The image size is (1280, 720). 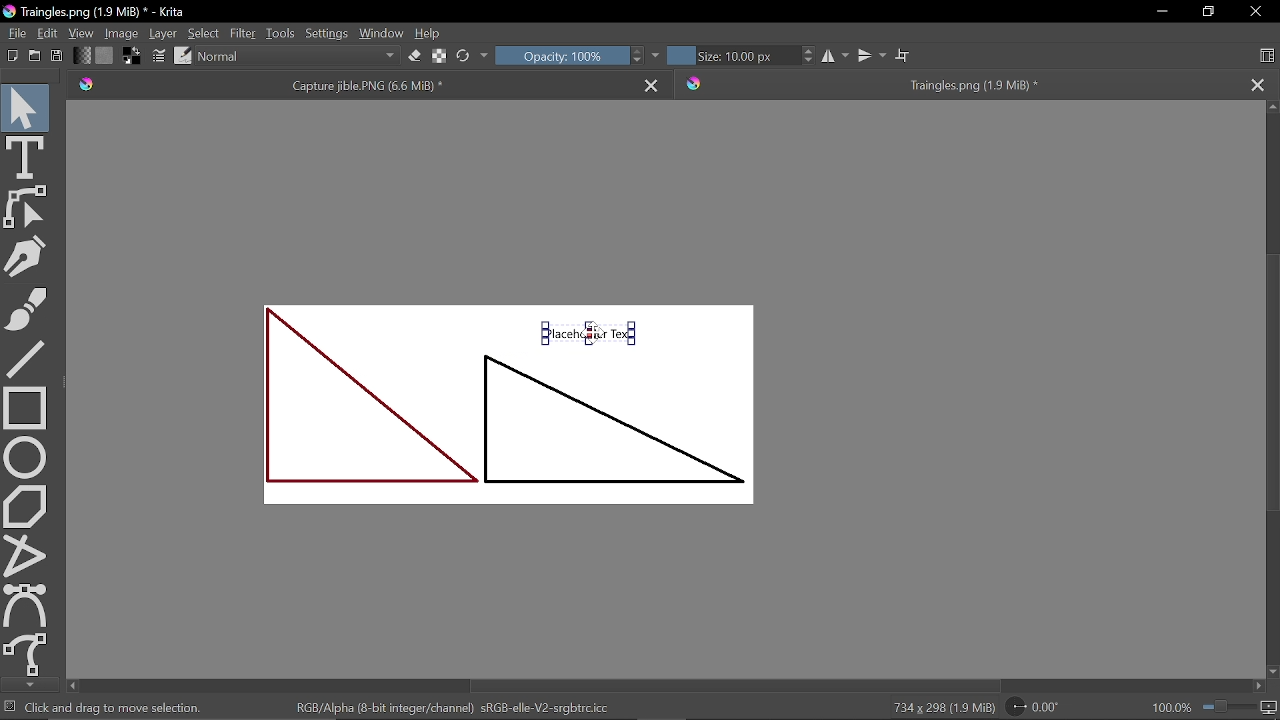 What do you see at coordinates (298, 57) in the screenshot?
I see `Normal` at bounding box center [298, 57].